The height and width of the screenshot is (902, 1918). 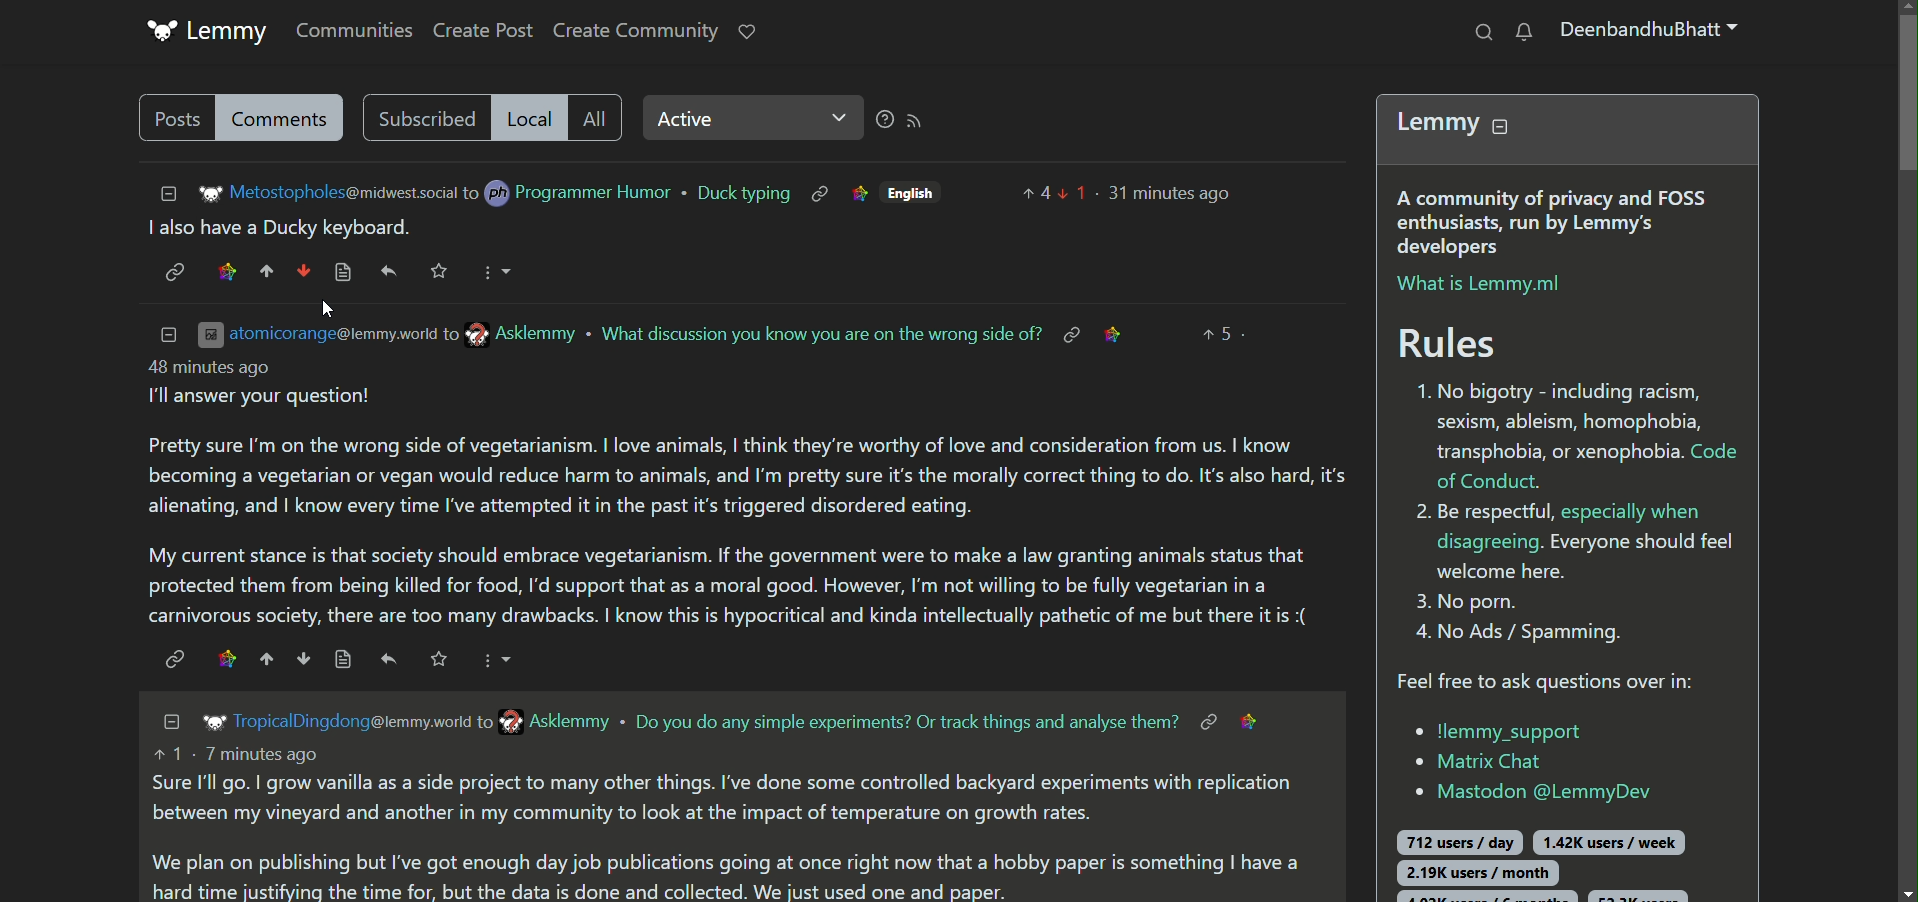 What do you see at coordinates (266, 659) in the screenshot?
I see `upvote` at bounding box center [266, 659].